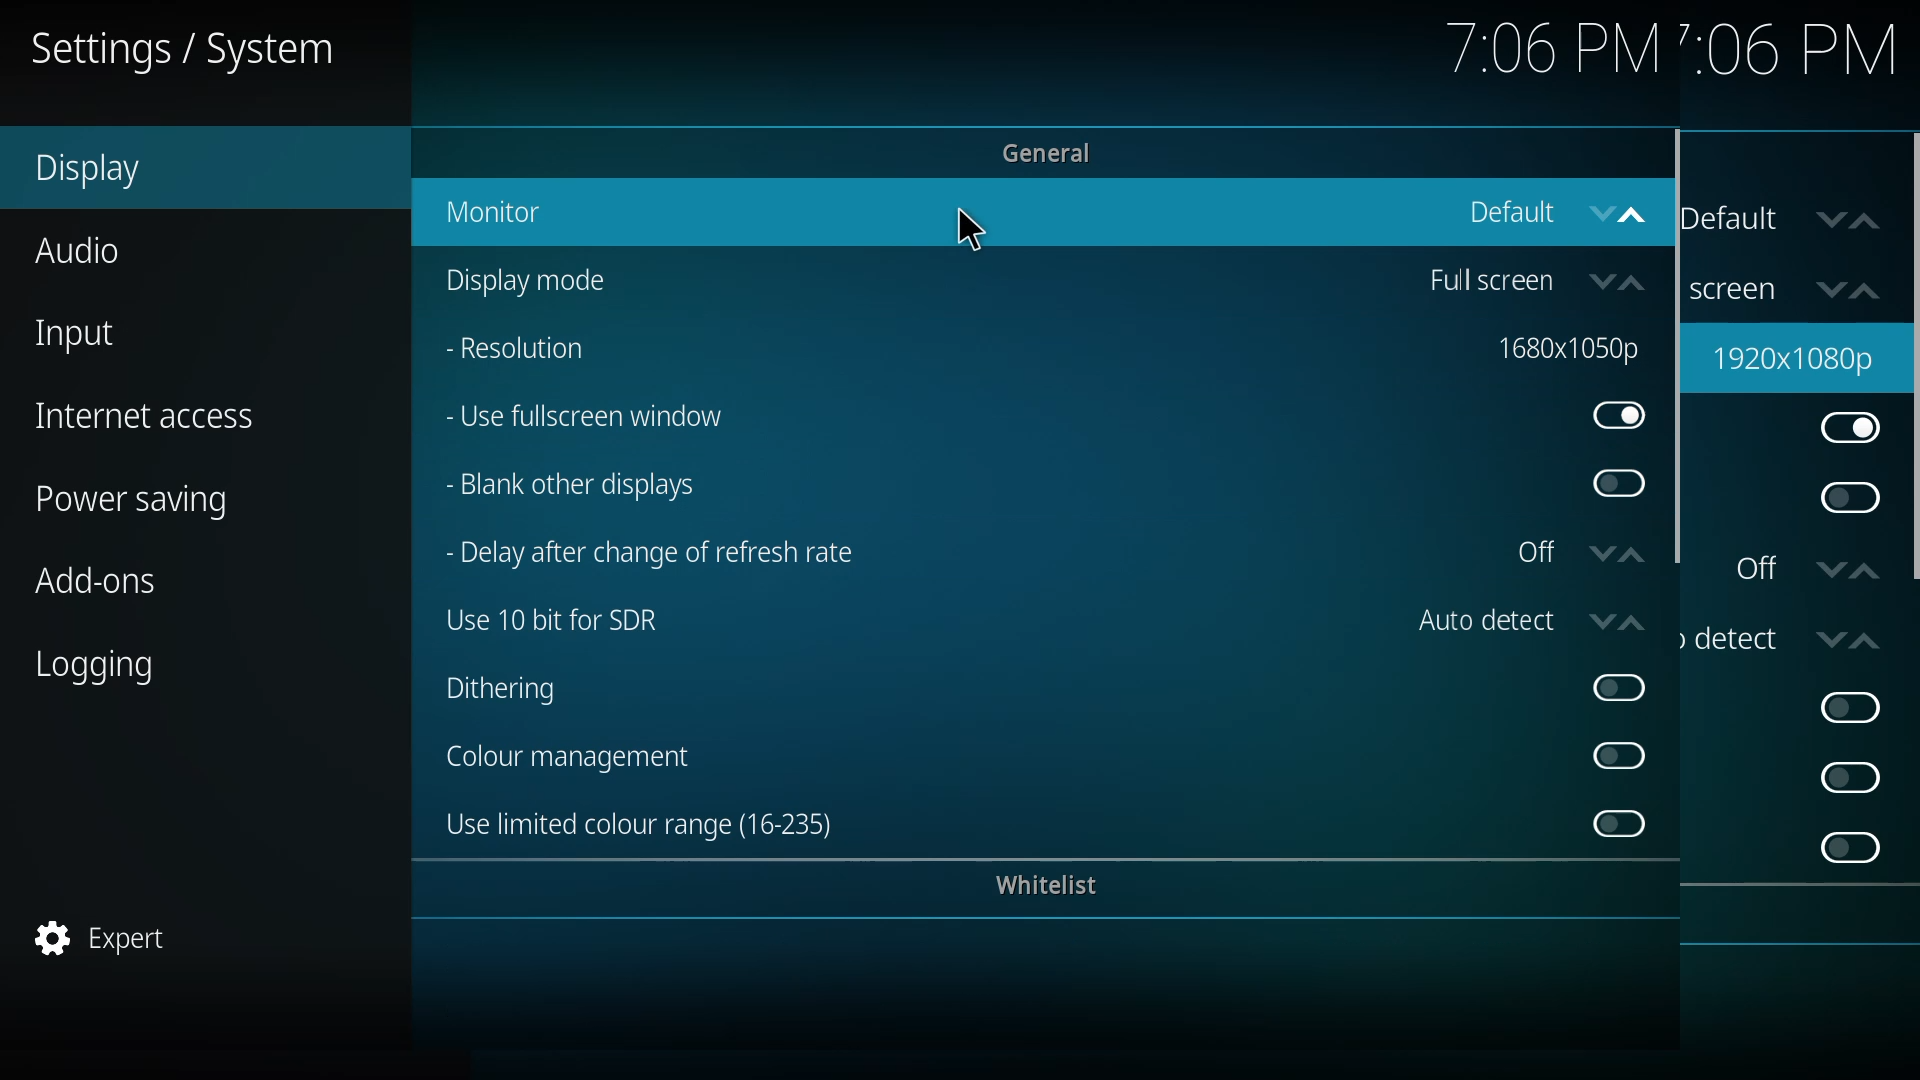  Describe the element at coordinates (496, 212) in the screenshot. I see `monitor` at that location.